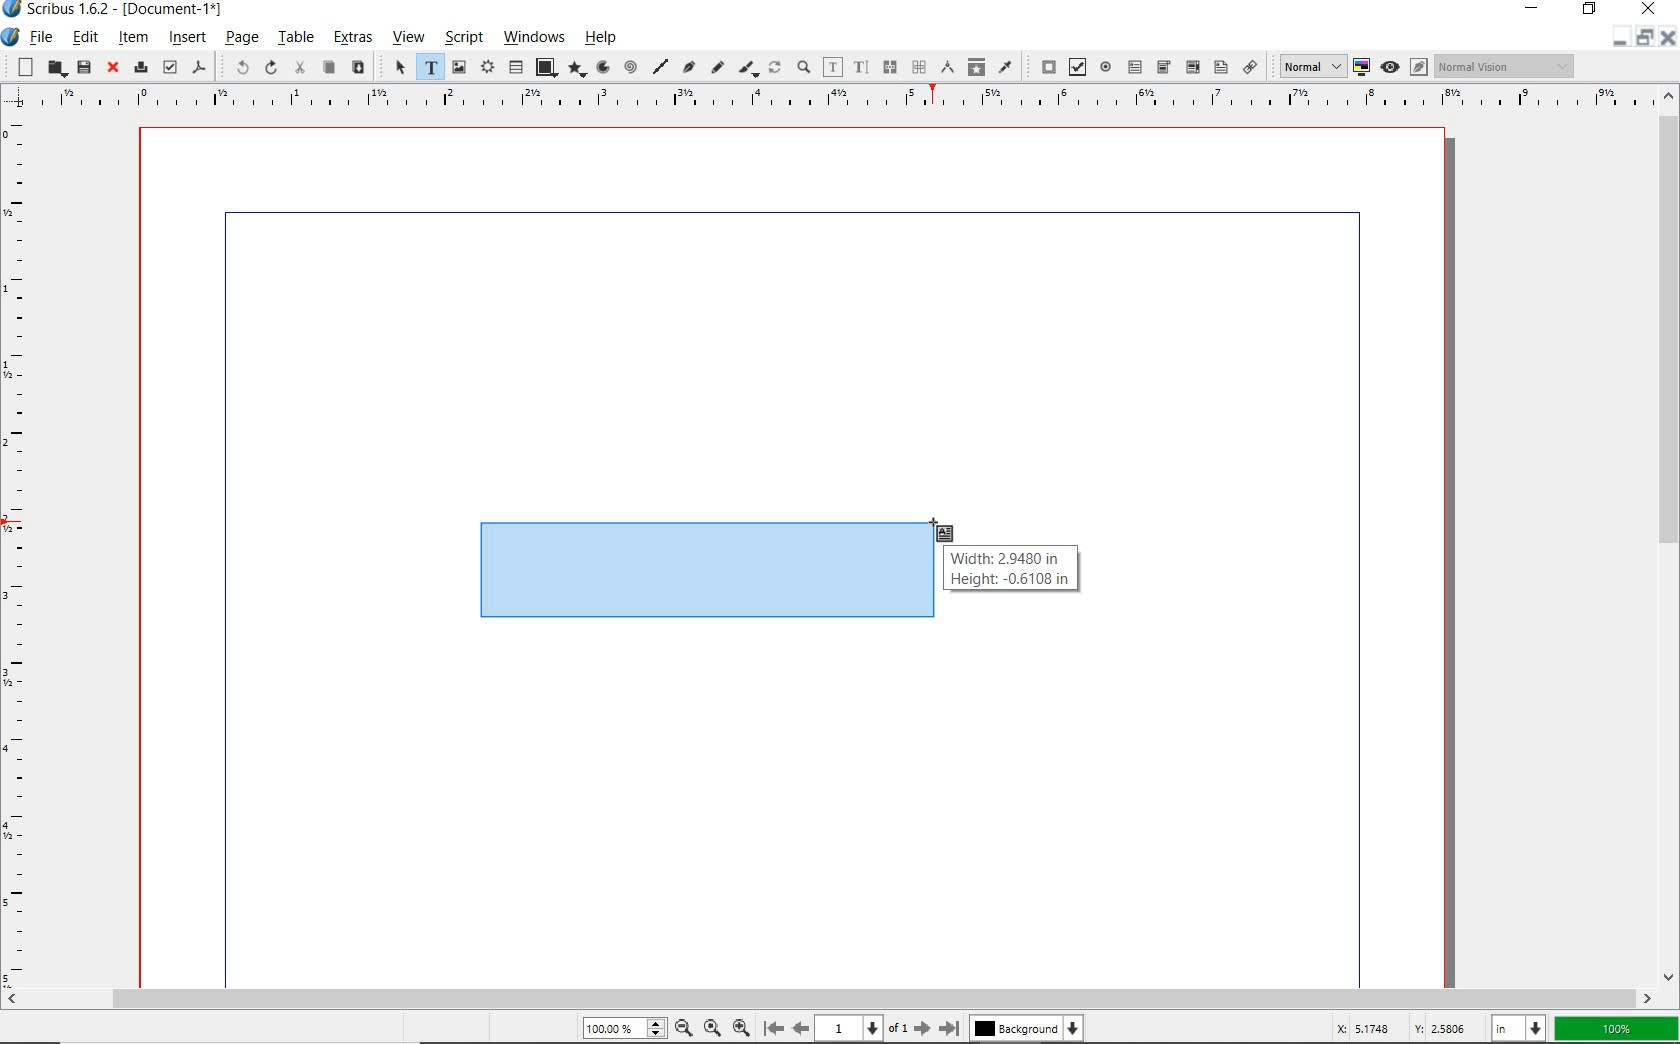  Describe the element at coordinates (1106, 69) in the screenshot. I see `pdf radio button` at that location.